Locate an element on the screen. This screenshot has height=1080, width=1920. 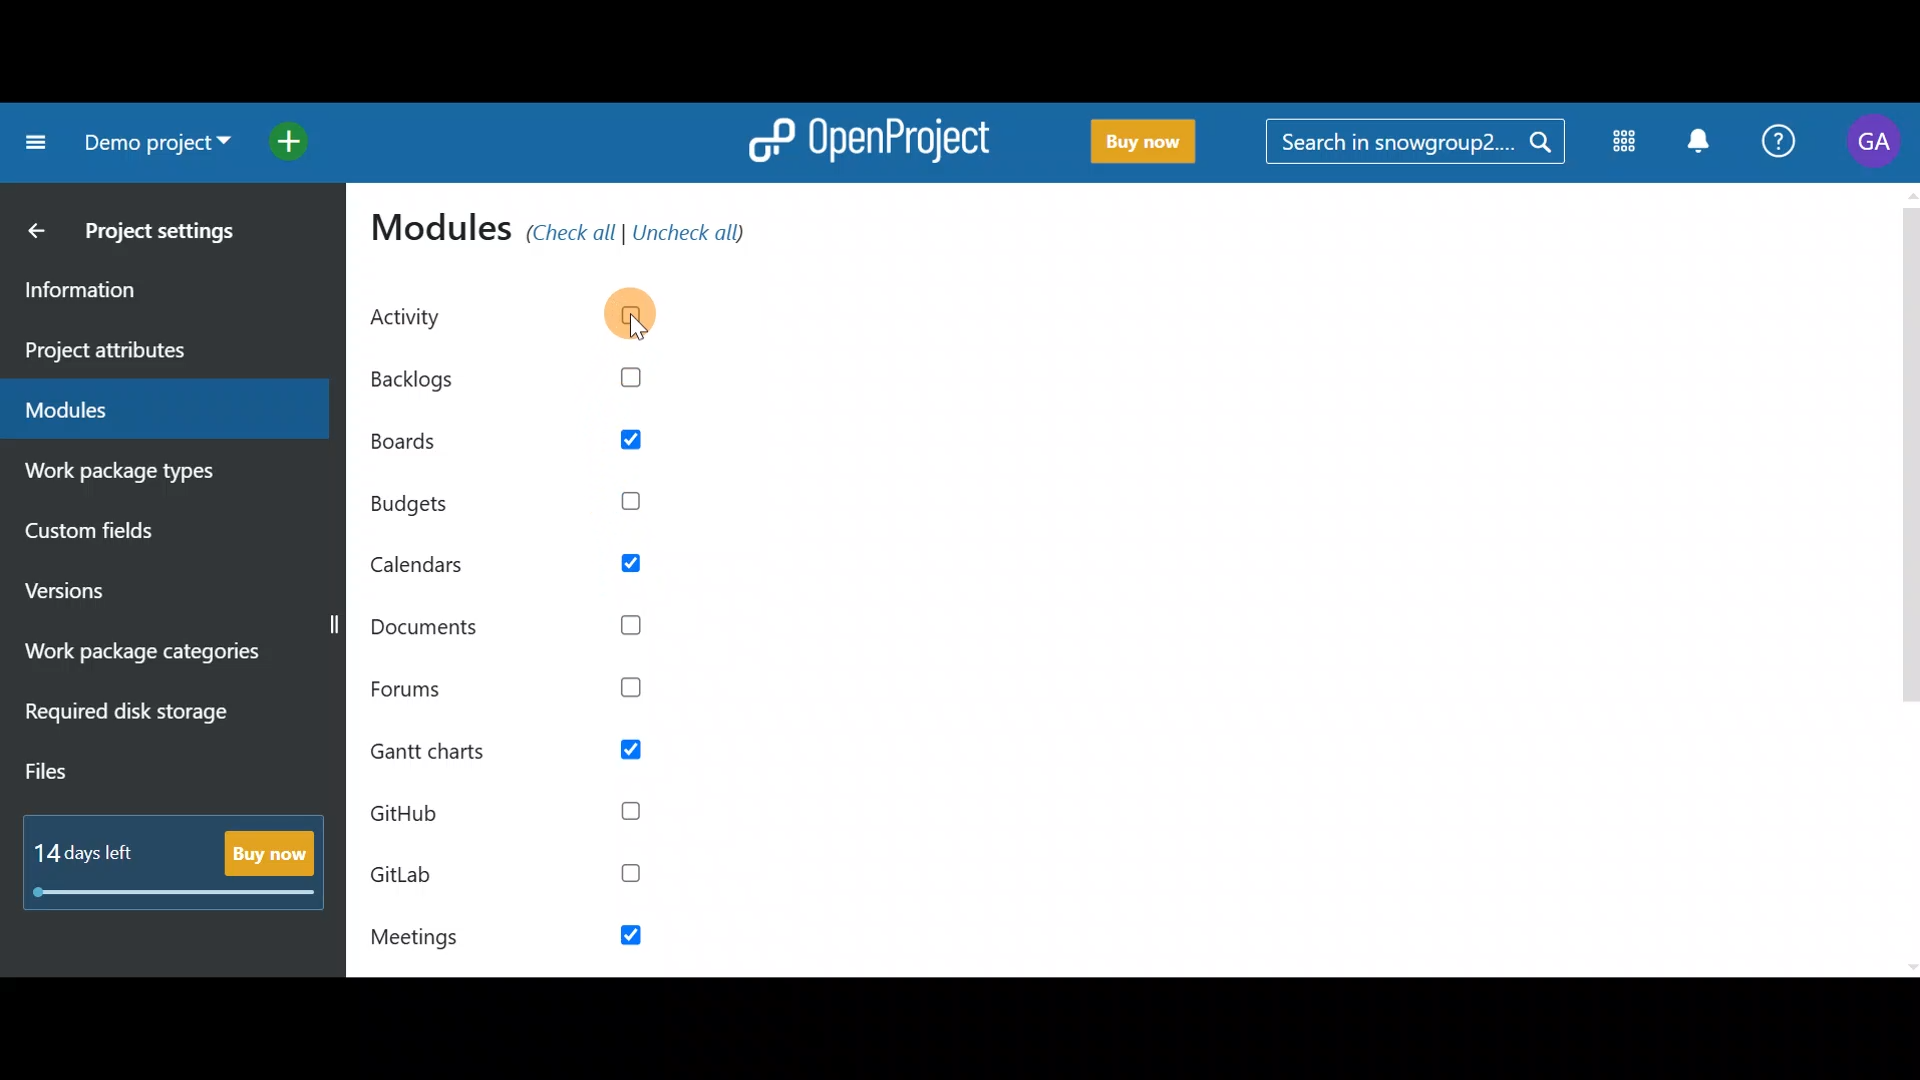
Files is located at coordinates (104, 775).